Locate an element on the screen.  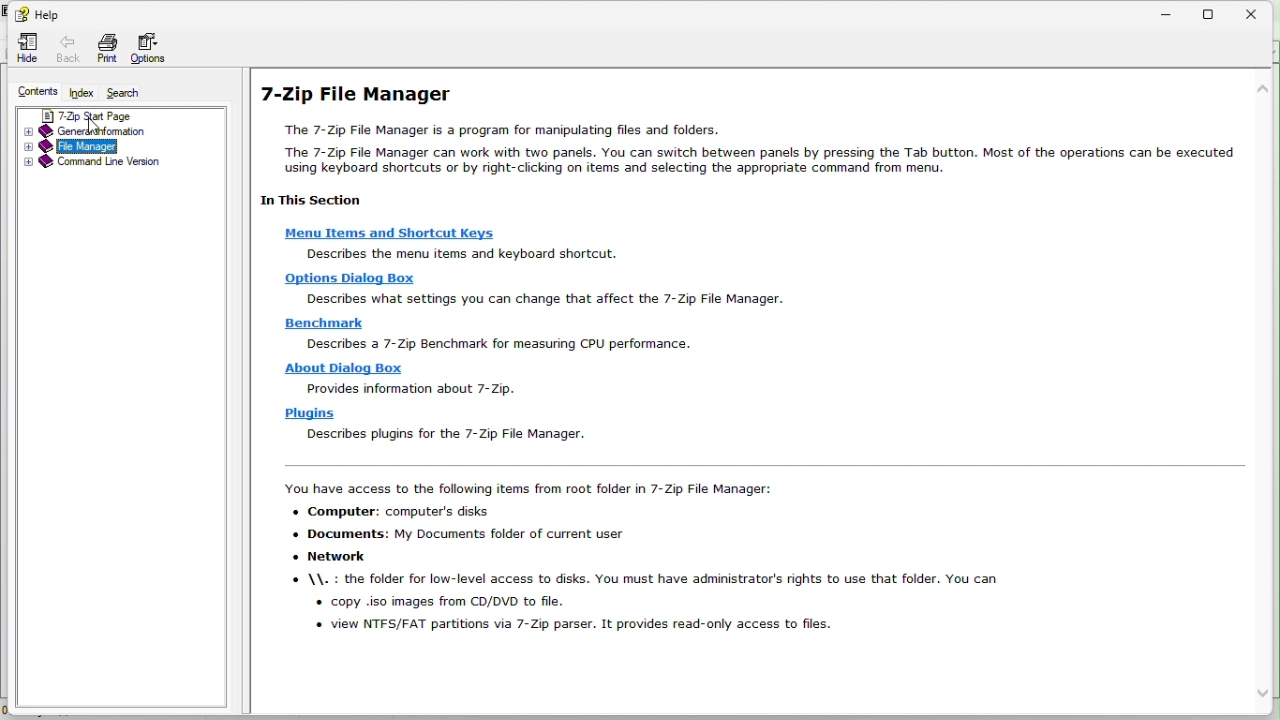
General information is located at coordinates (117, 132).